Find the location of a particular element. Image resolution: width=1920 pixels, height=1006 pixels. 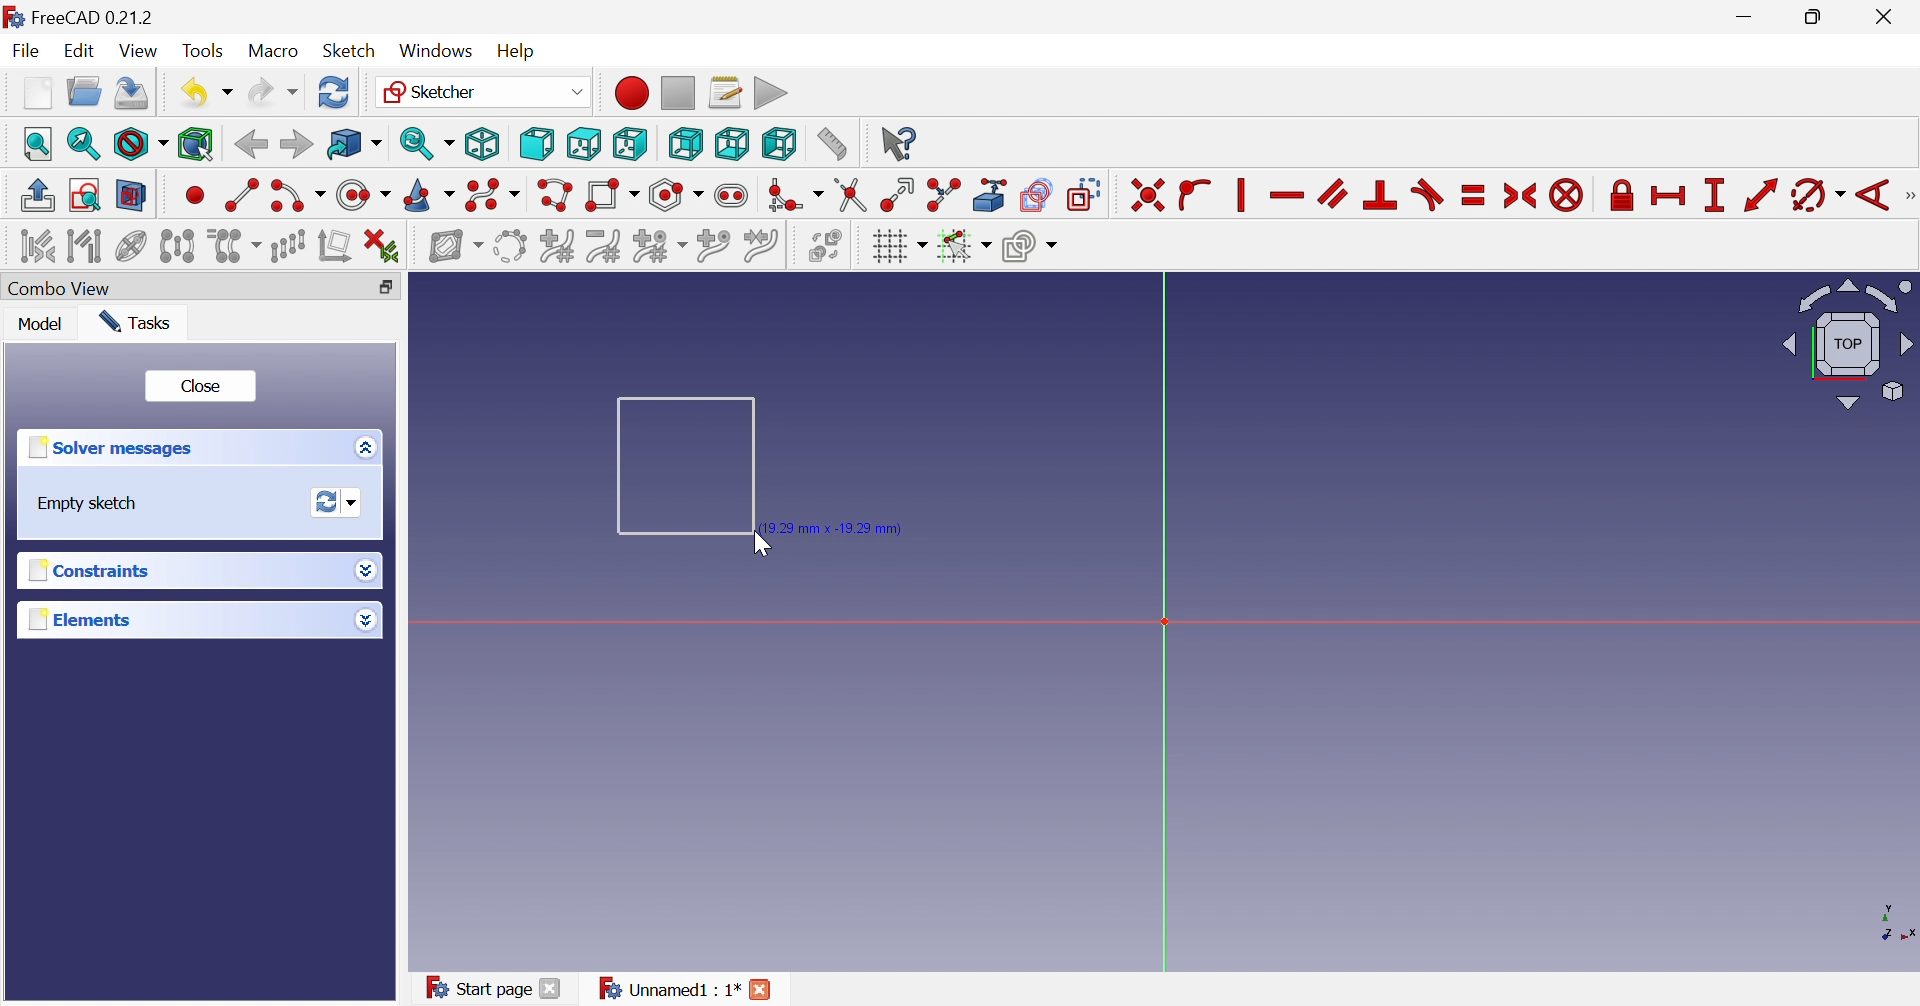

Isometric is located at coordinates (481, 145).